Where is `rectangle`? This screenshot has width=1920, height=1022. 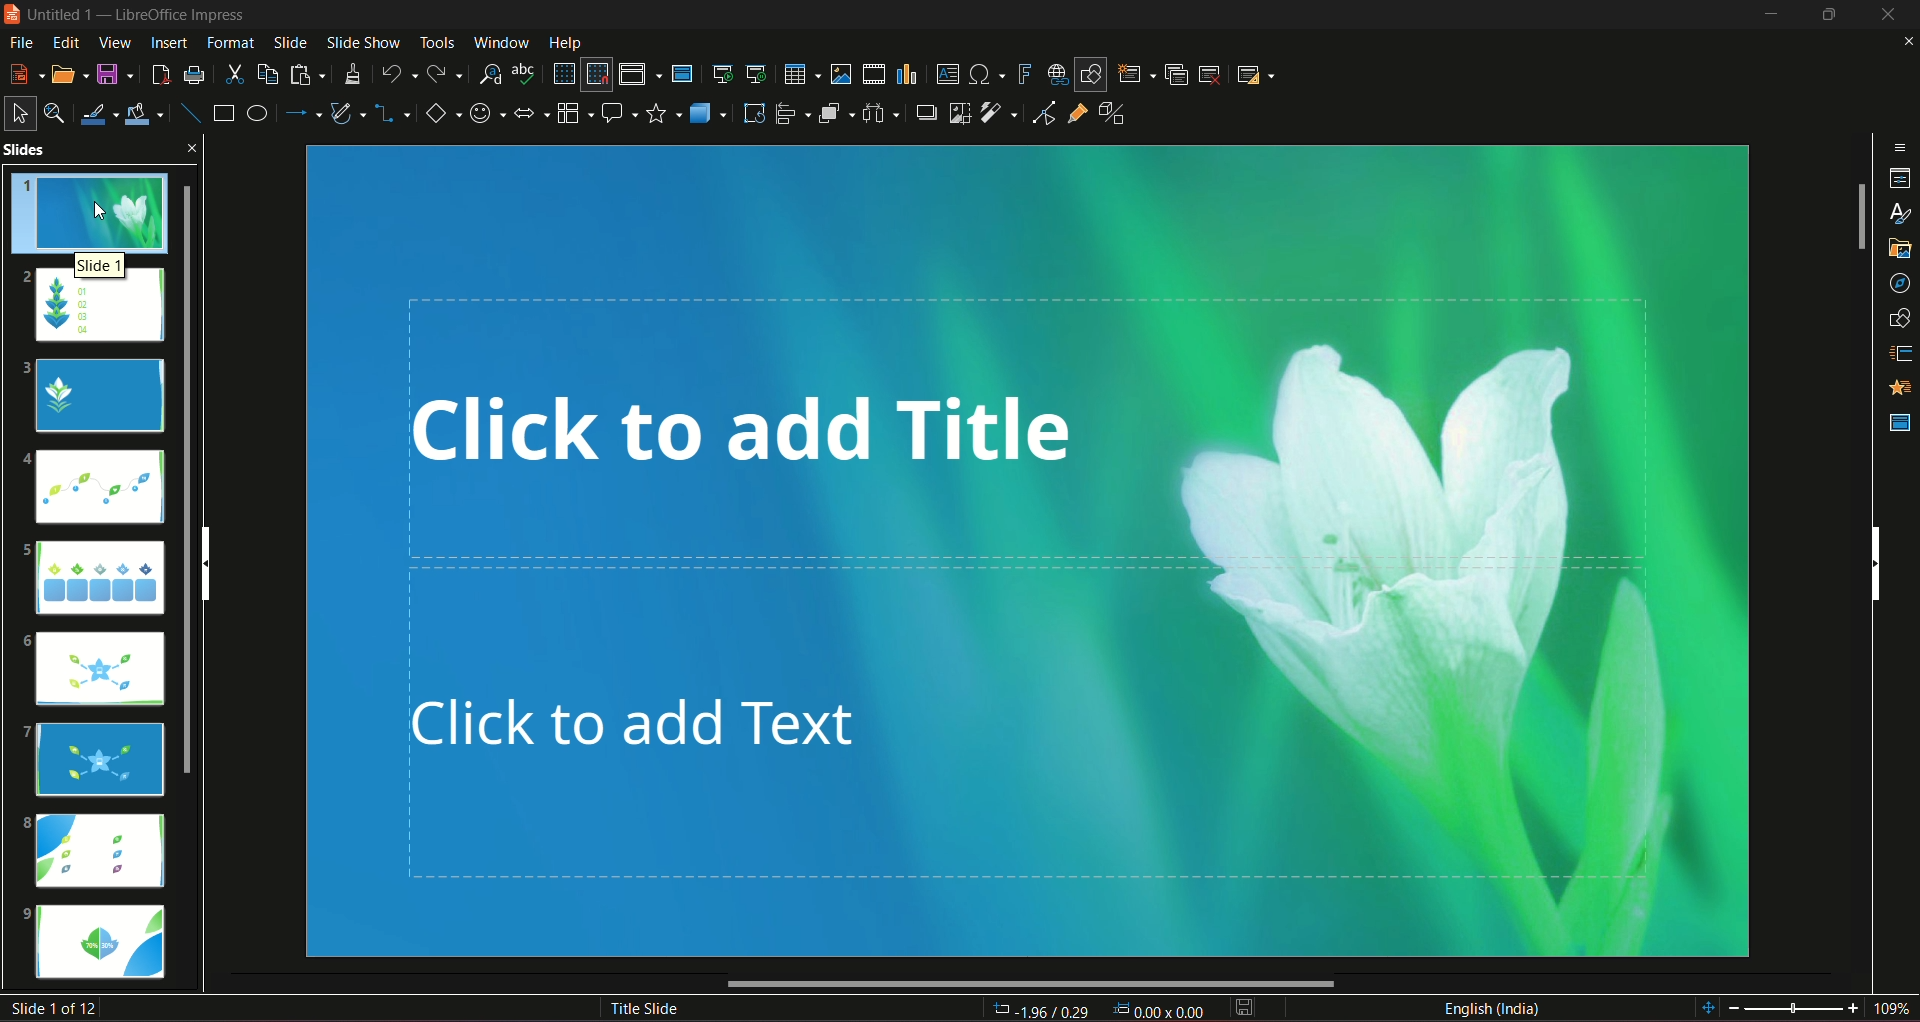 rectangle is located at coordinates (221, 114).